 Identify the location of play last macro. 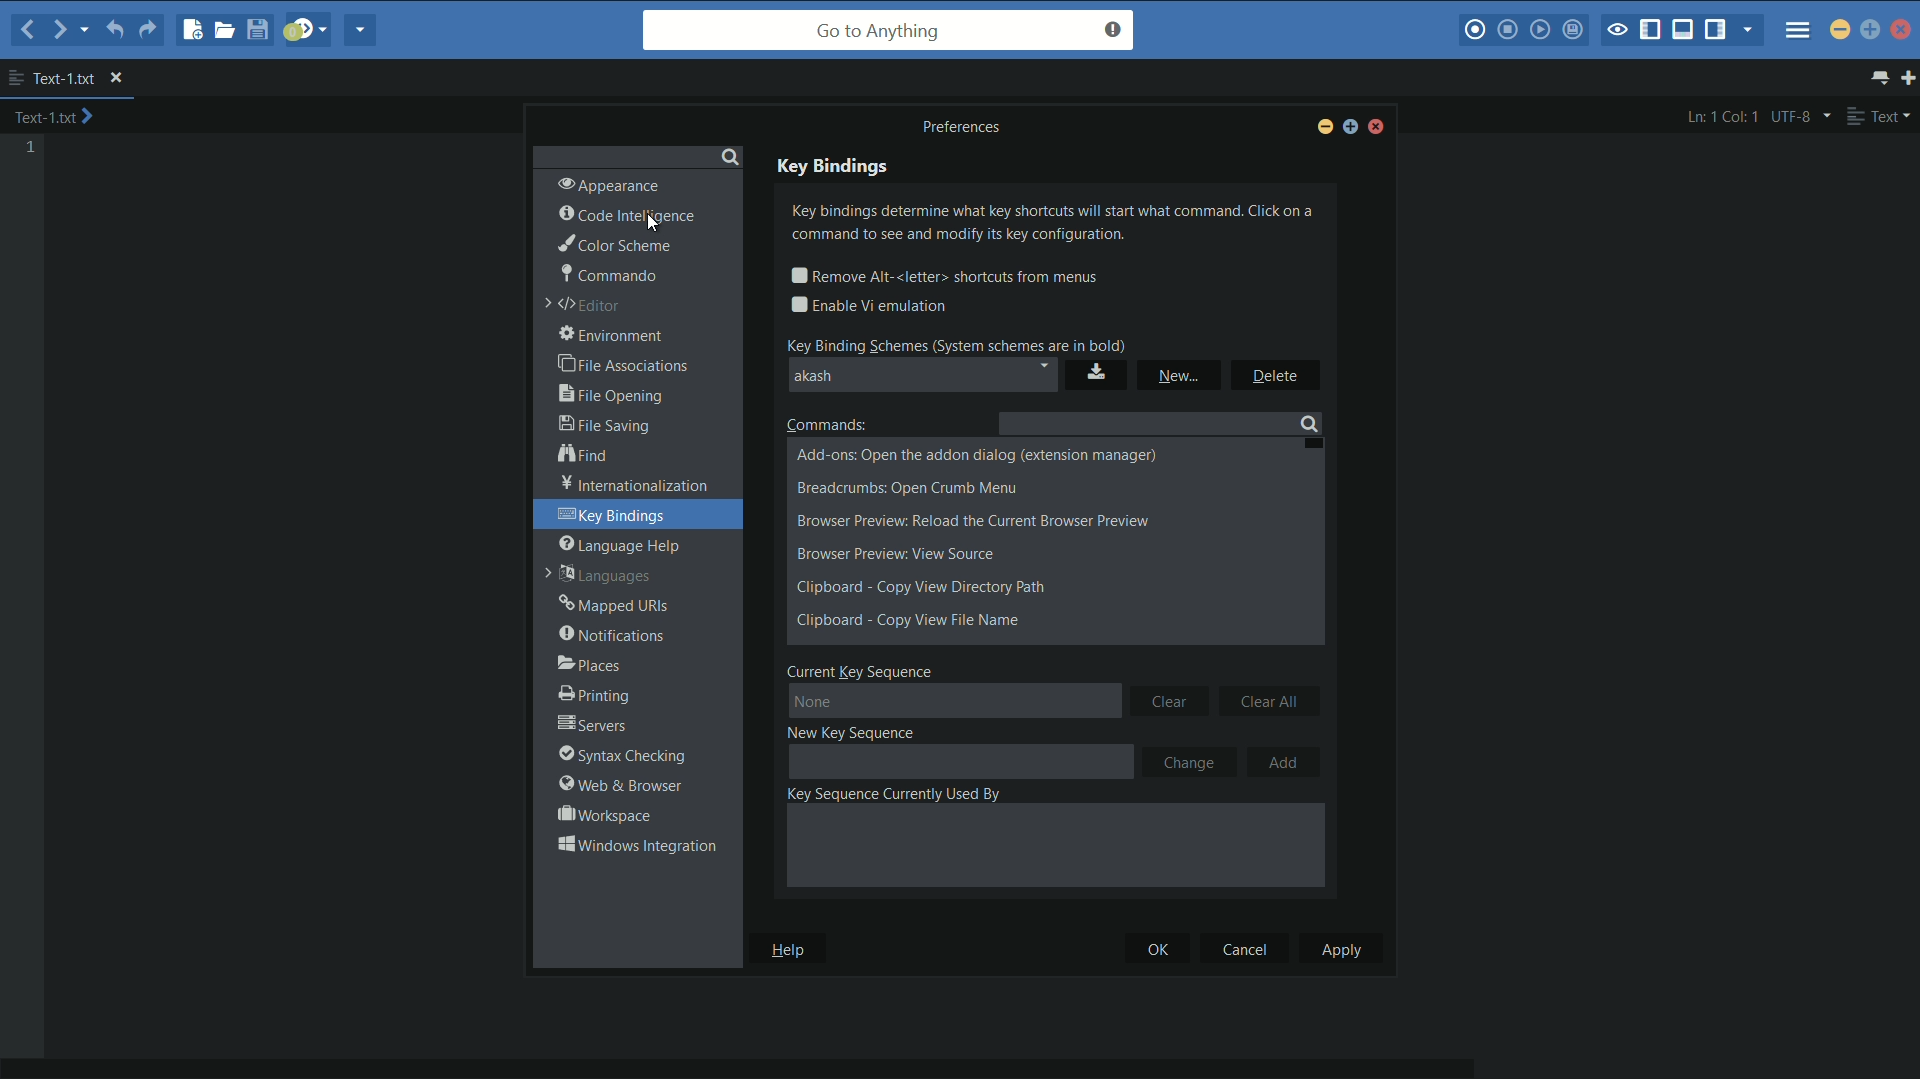
(1539, 30).